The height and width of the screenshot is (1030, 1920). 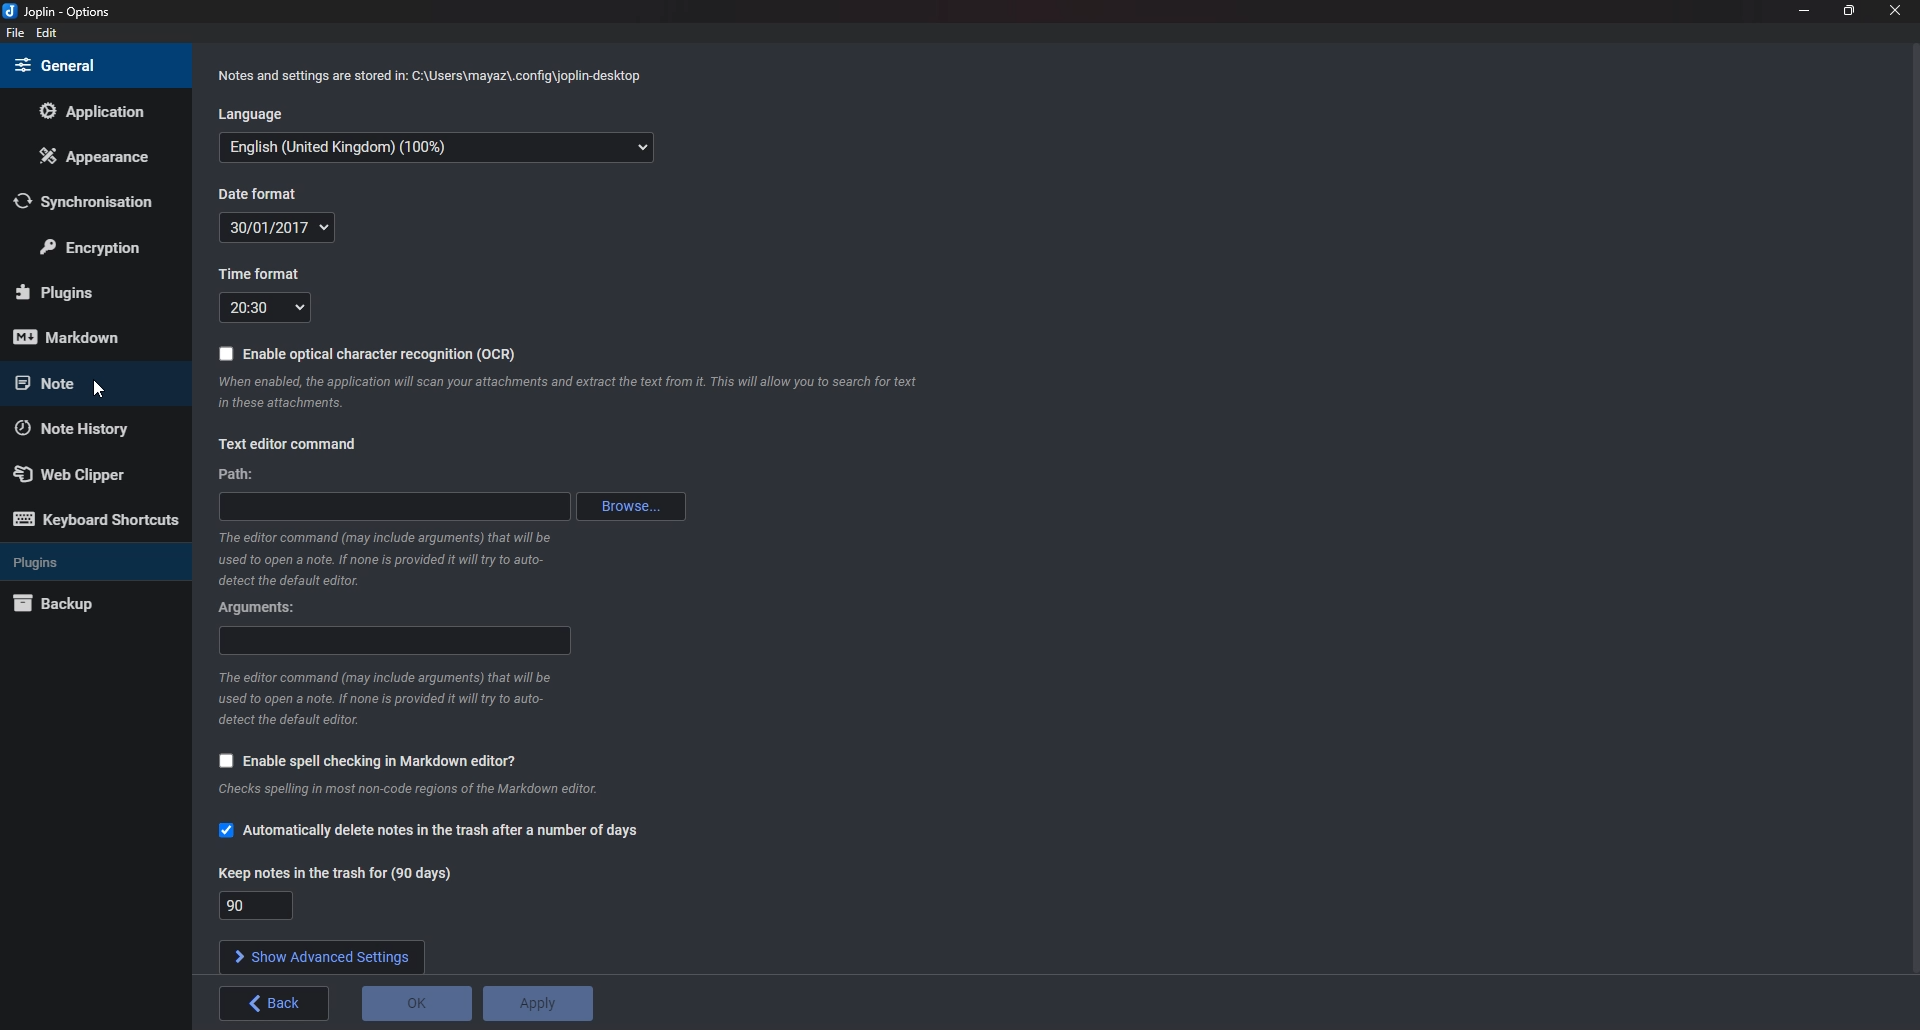 What do you see at coordinates (1894, 13) in the screenshot?
I see `close` at bounding box center [1894, 13].